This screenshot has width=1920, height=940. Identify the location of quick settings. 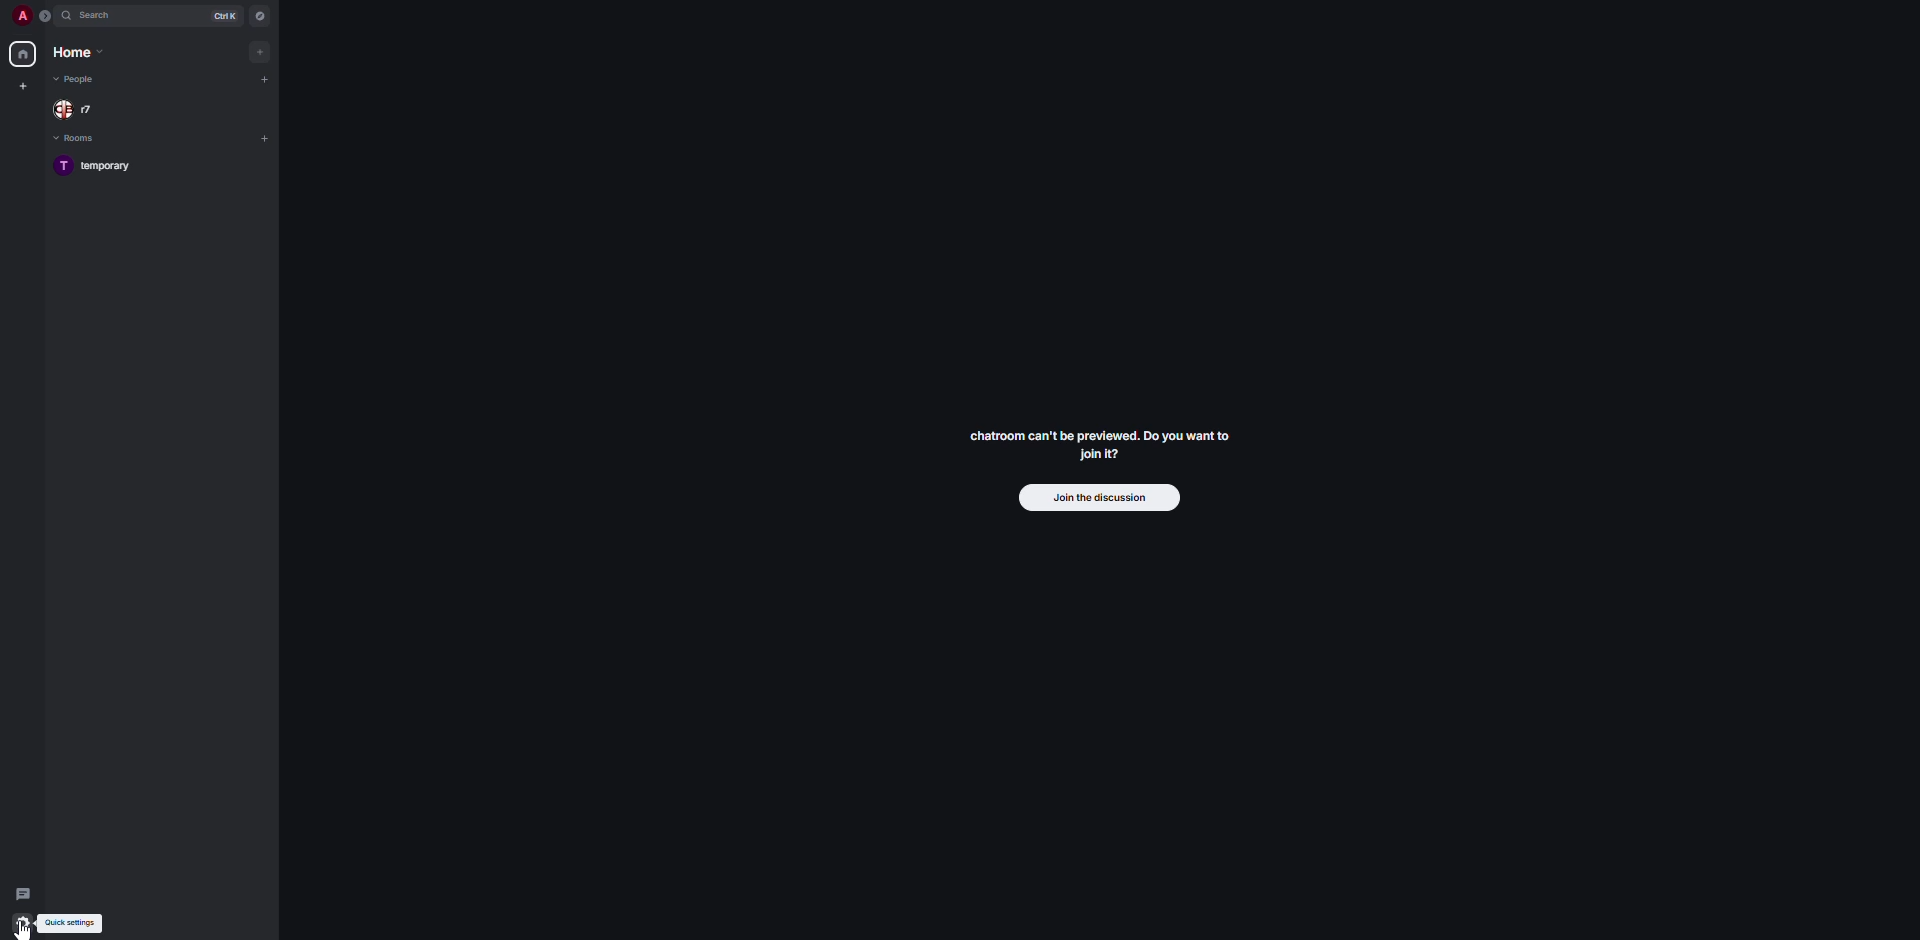
(22, 927).